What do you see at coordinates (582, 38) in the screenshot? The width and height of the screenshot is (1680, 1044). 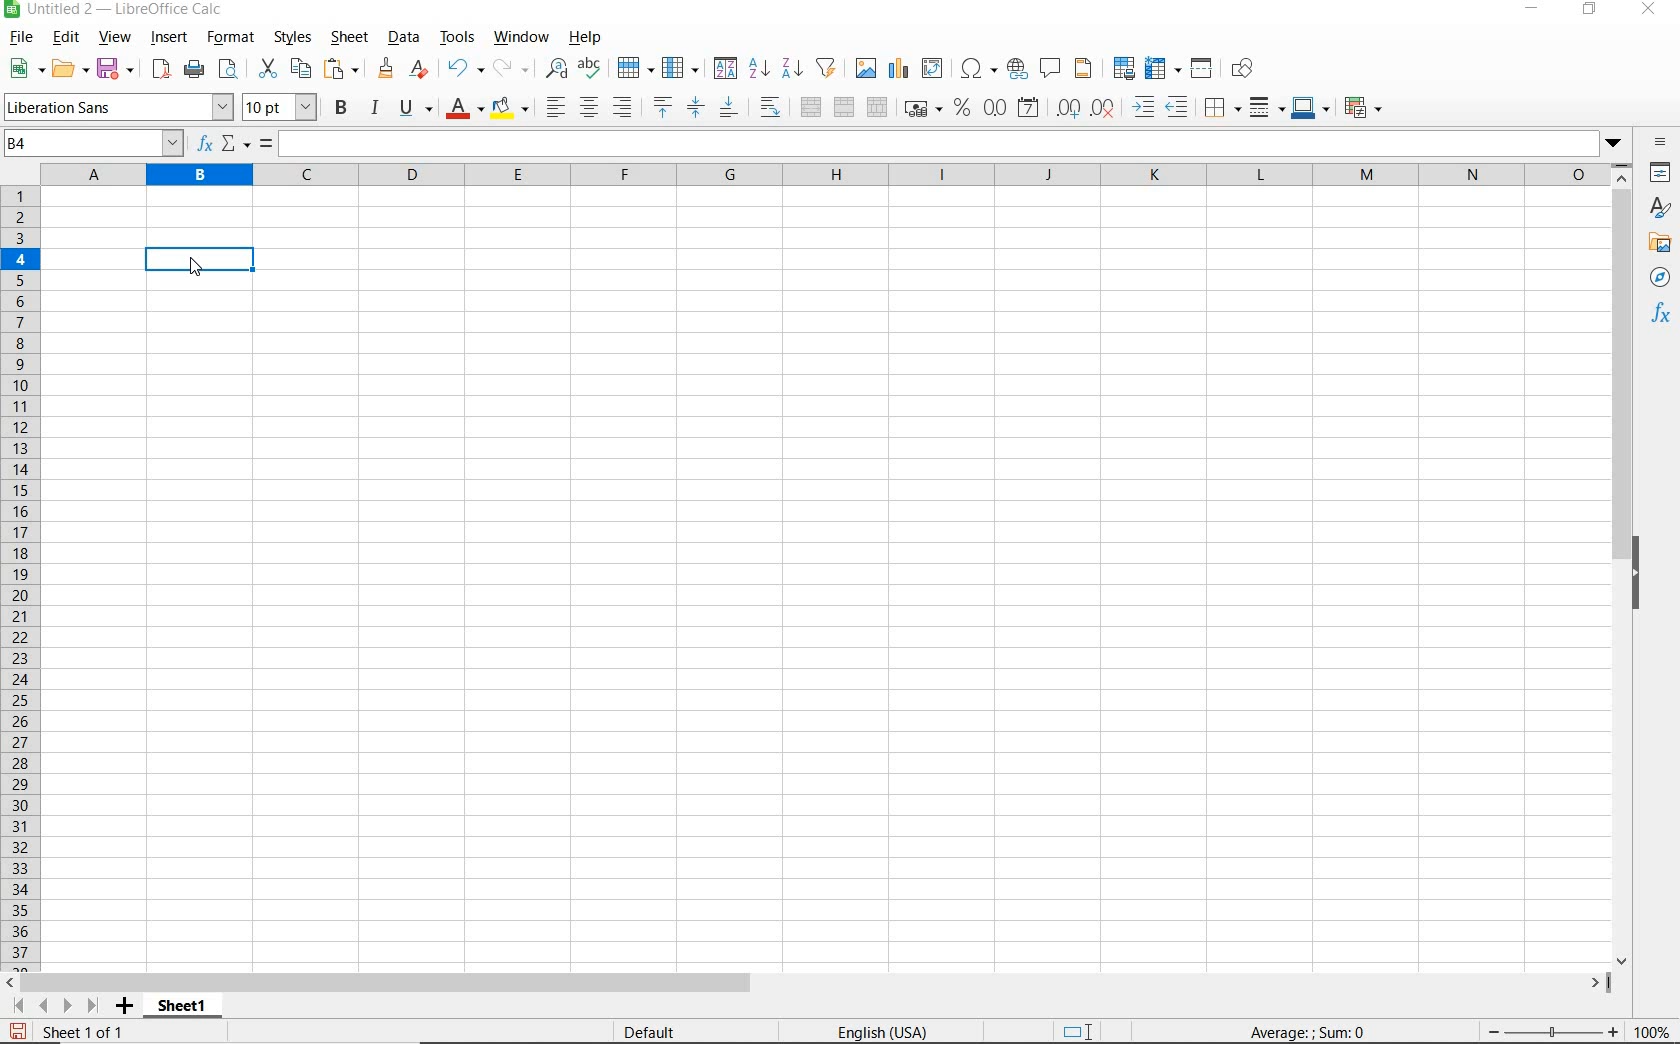 I see `help` at bounding box center [582, 38].